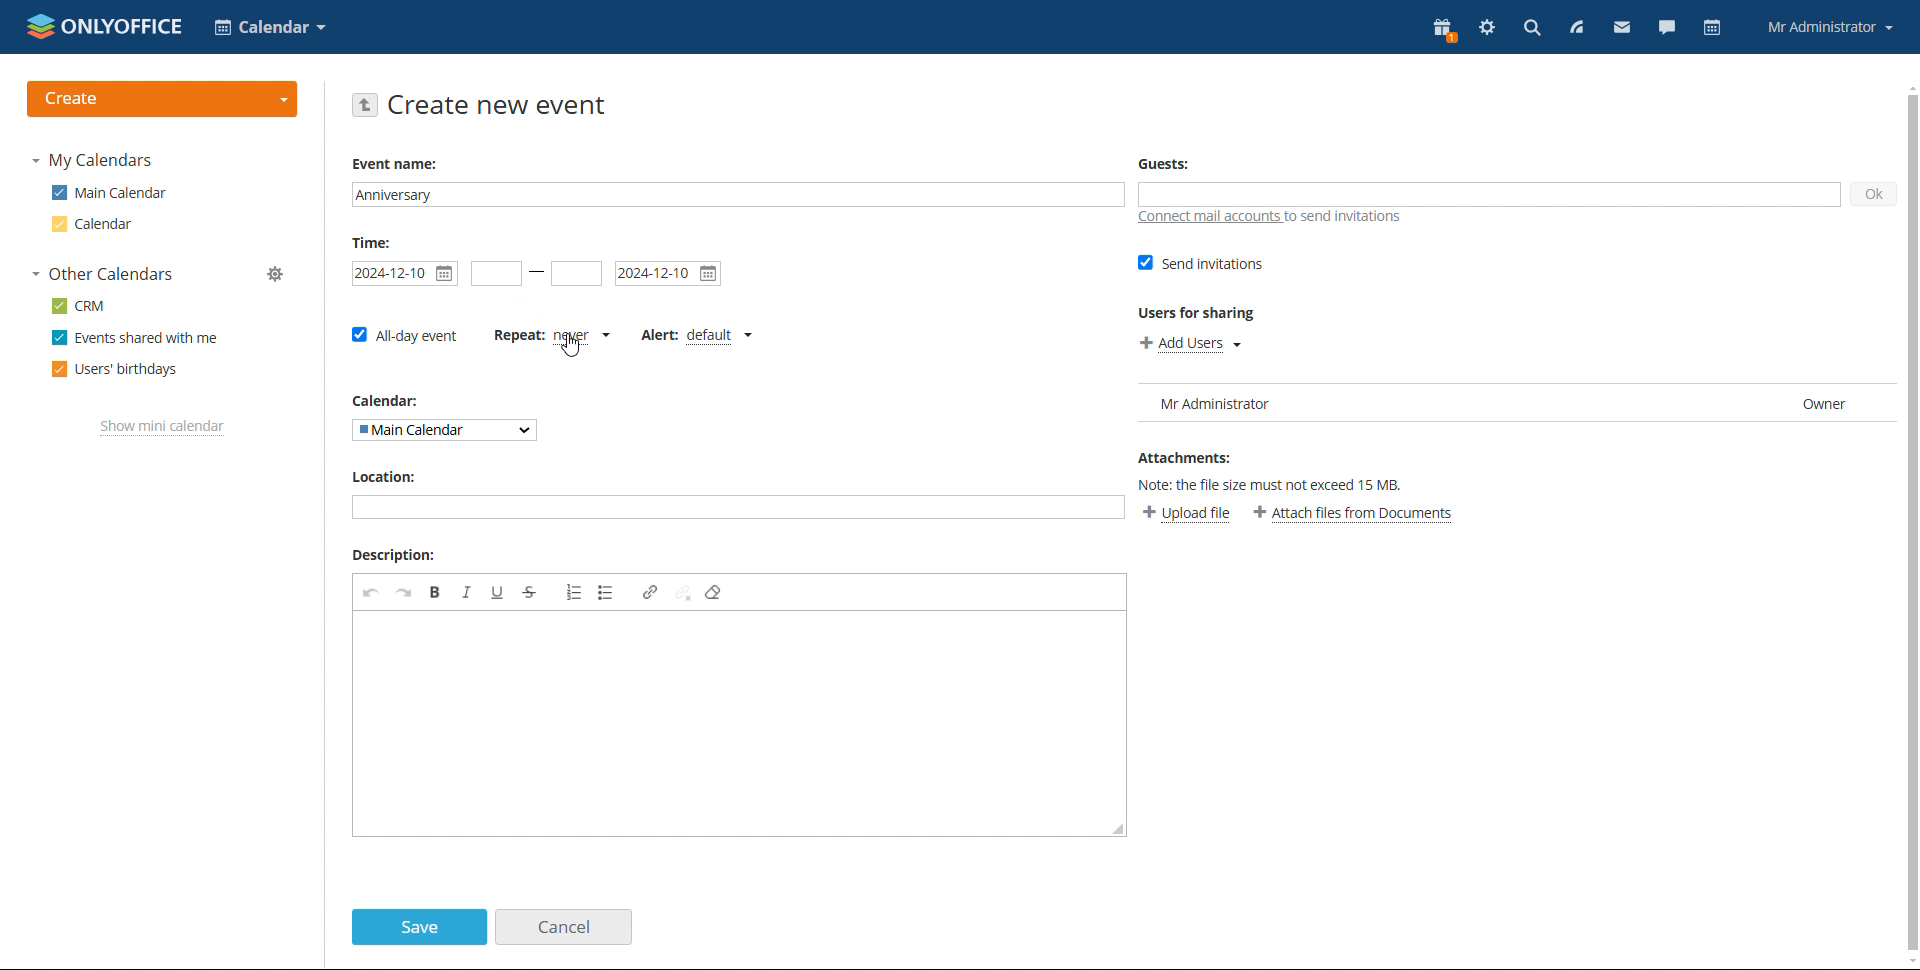 This screenshot has width=1920, height=970. I want to click on Attachments:, so click(1186, 457).